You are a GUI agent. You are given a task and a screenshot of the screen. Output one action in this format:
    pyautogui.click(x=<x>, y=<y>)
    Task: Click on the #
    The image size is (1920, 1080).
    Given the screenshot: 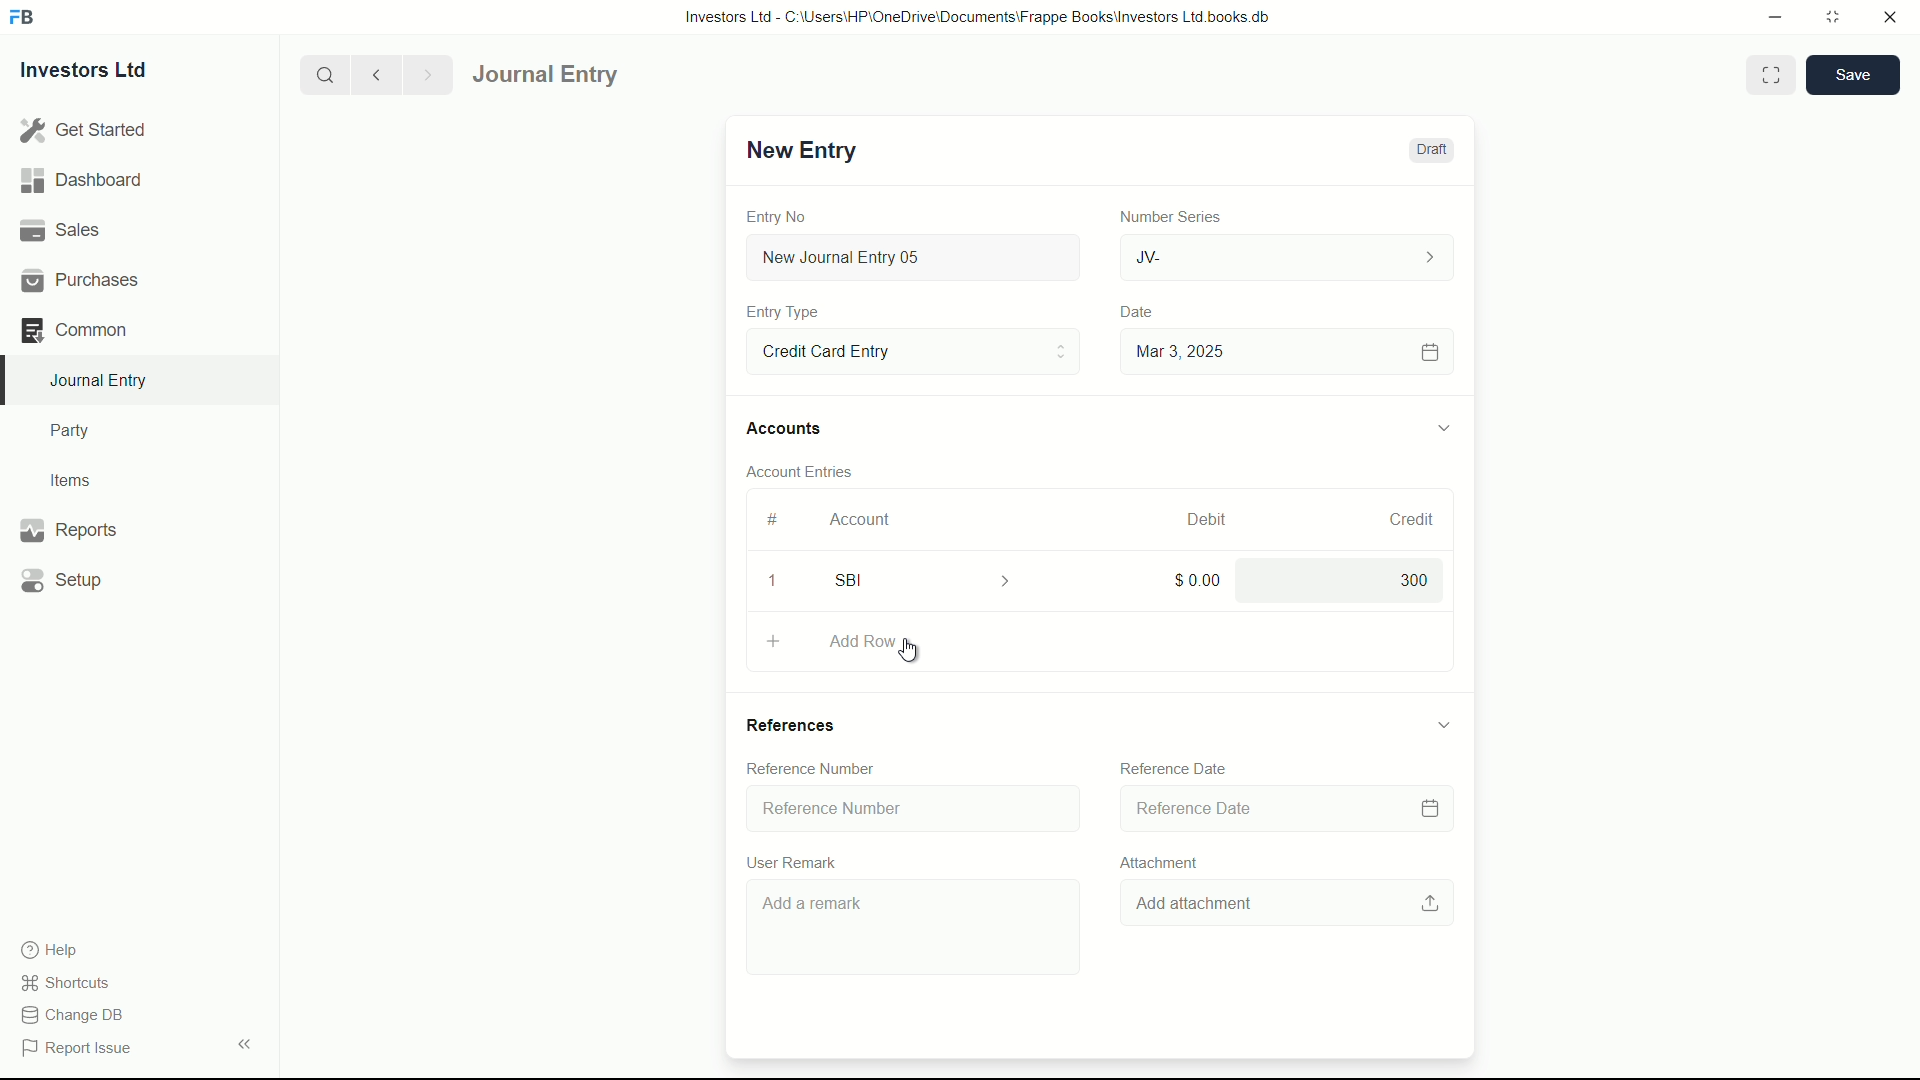 What is the action you would take?
    pyautogui.click(x=774, y=519)
    